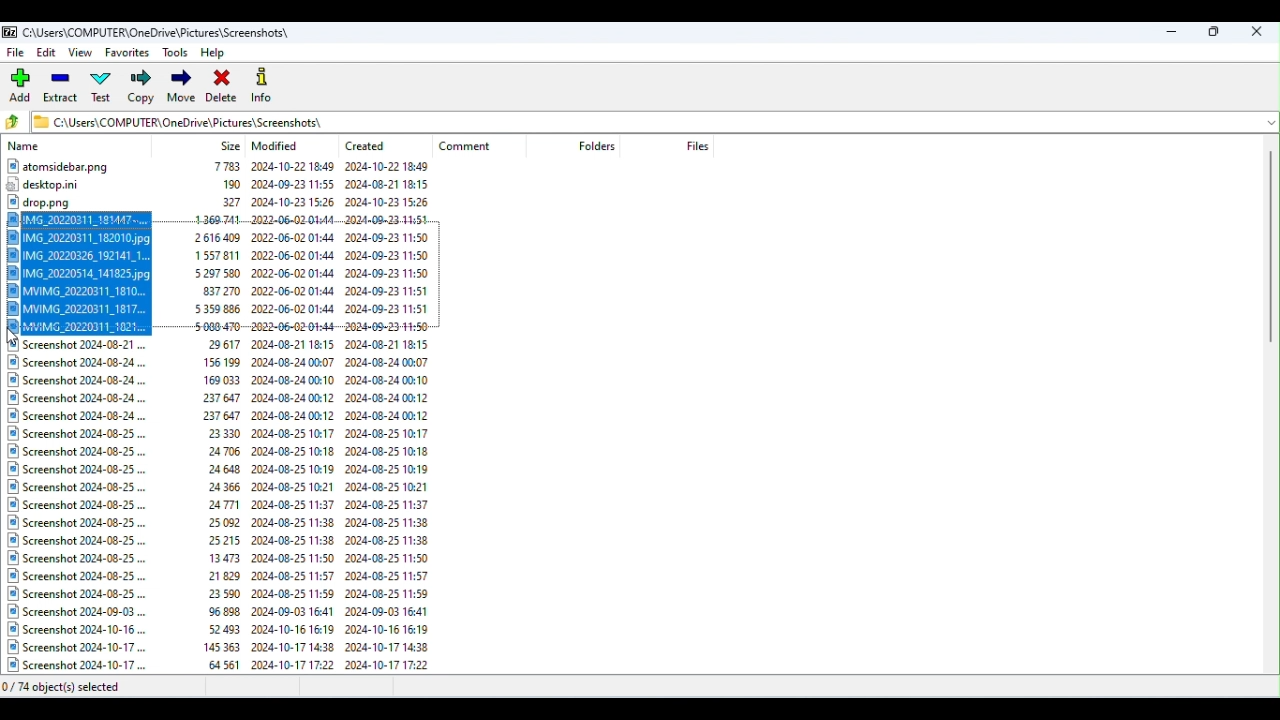  I want to click on Scroll bar, so click(1272, 407).